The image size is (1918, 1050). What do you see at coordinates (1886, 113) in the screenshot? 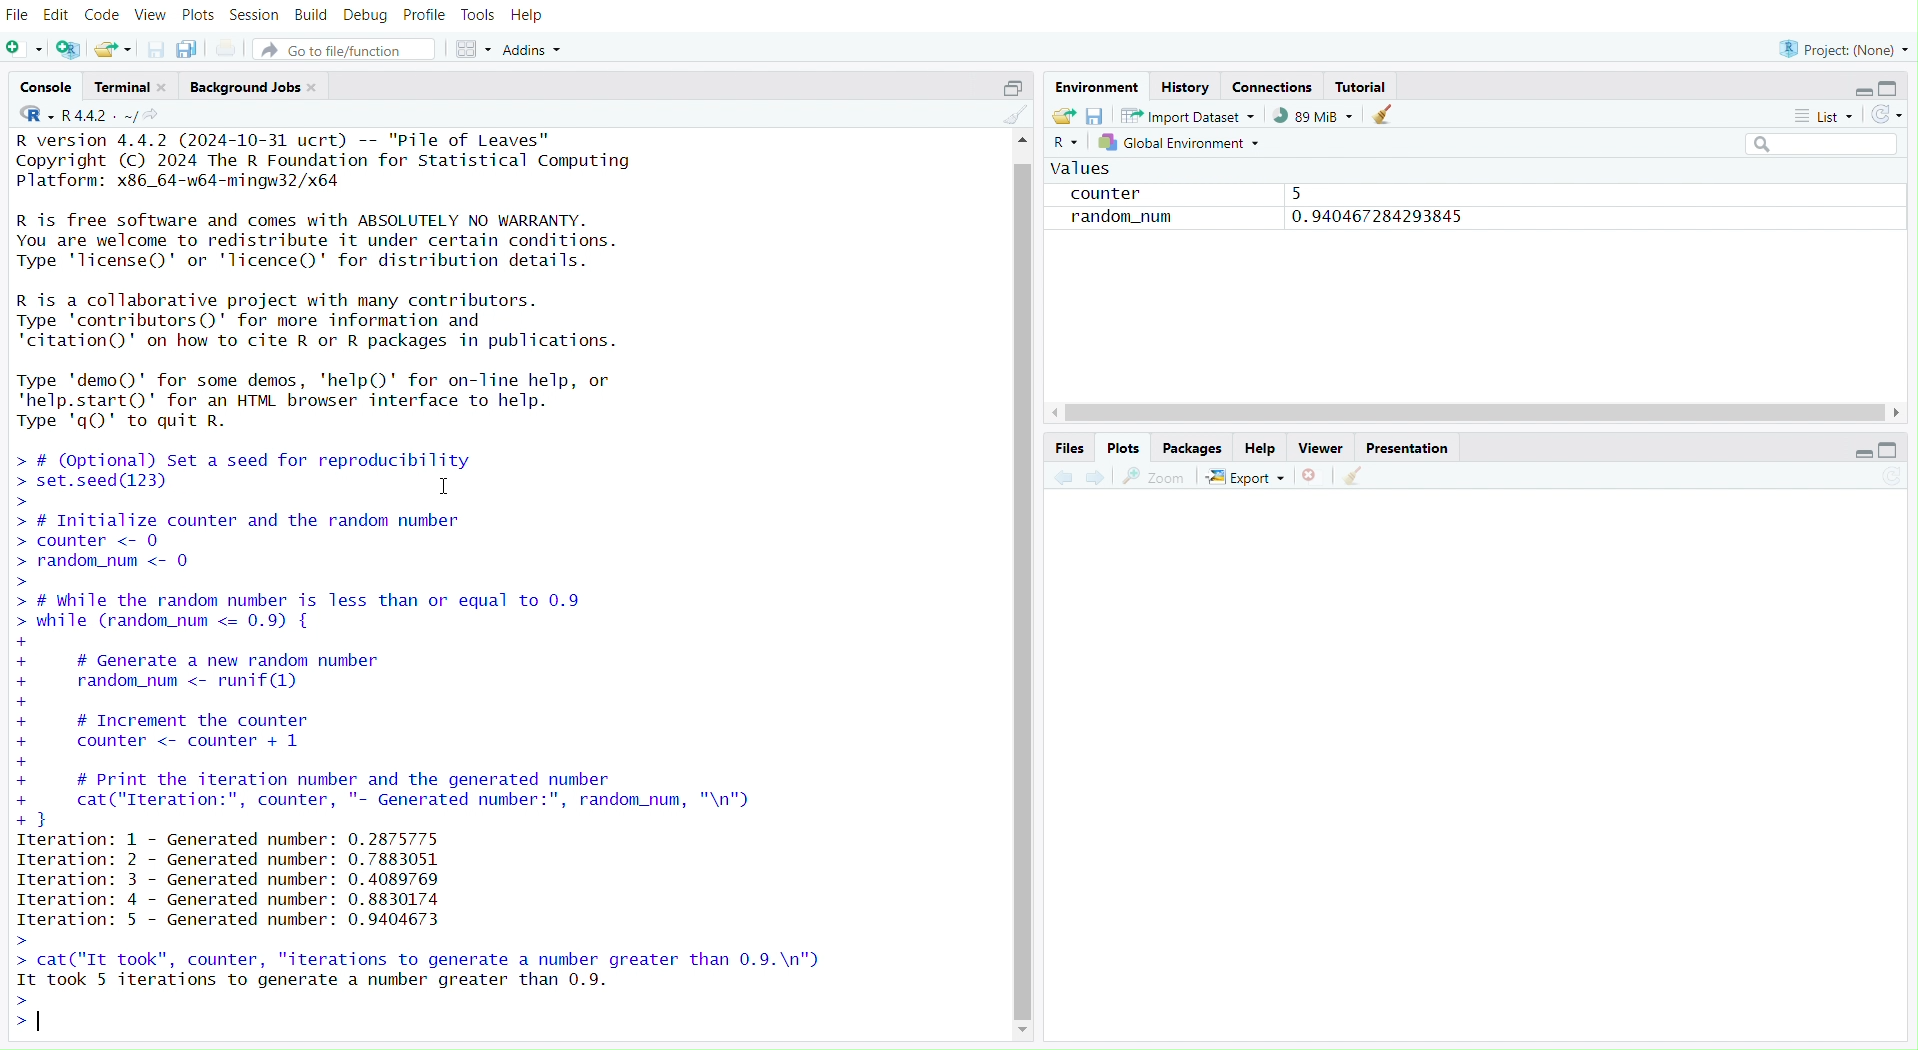
I see `Refresh the list of objects in the environment` at bounding box center [1886, 113].